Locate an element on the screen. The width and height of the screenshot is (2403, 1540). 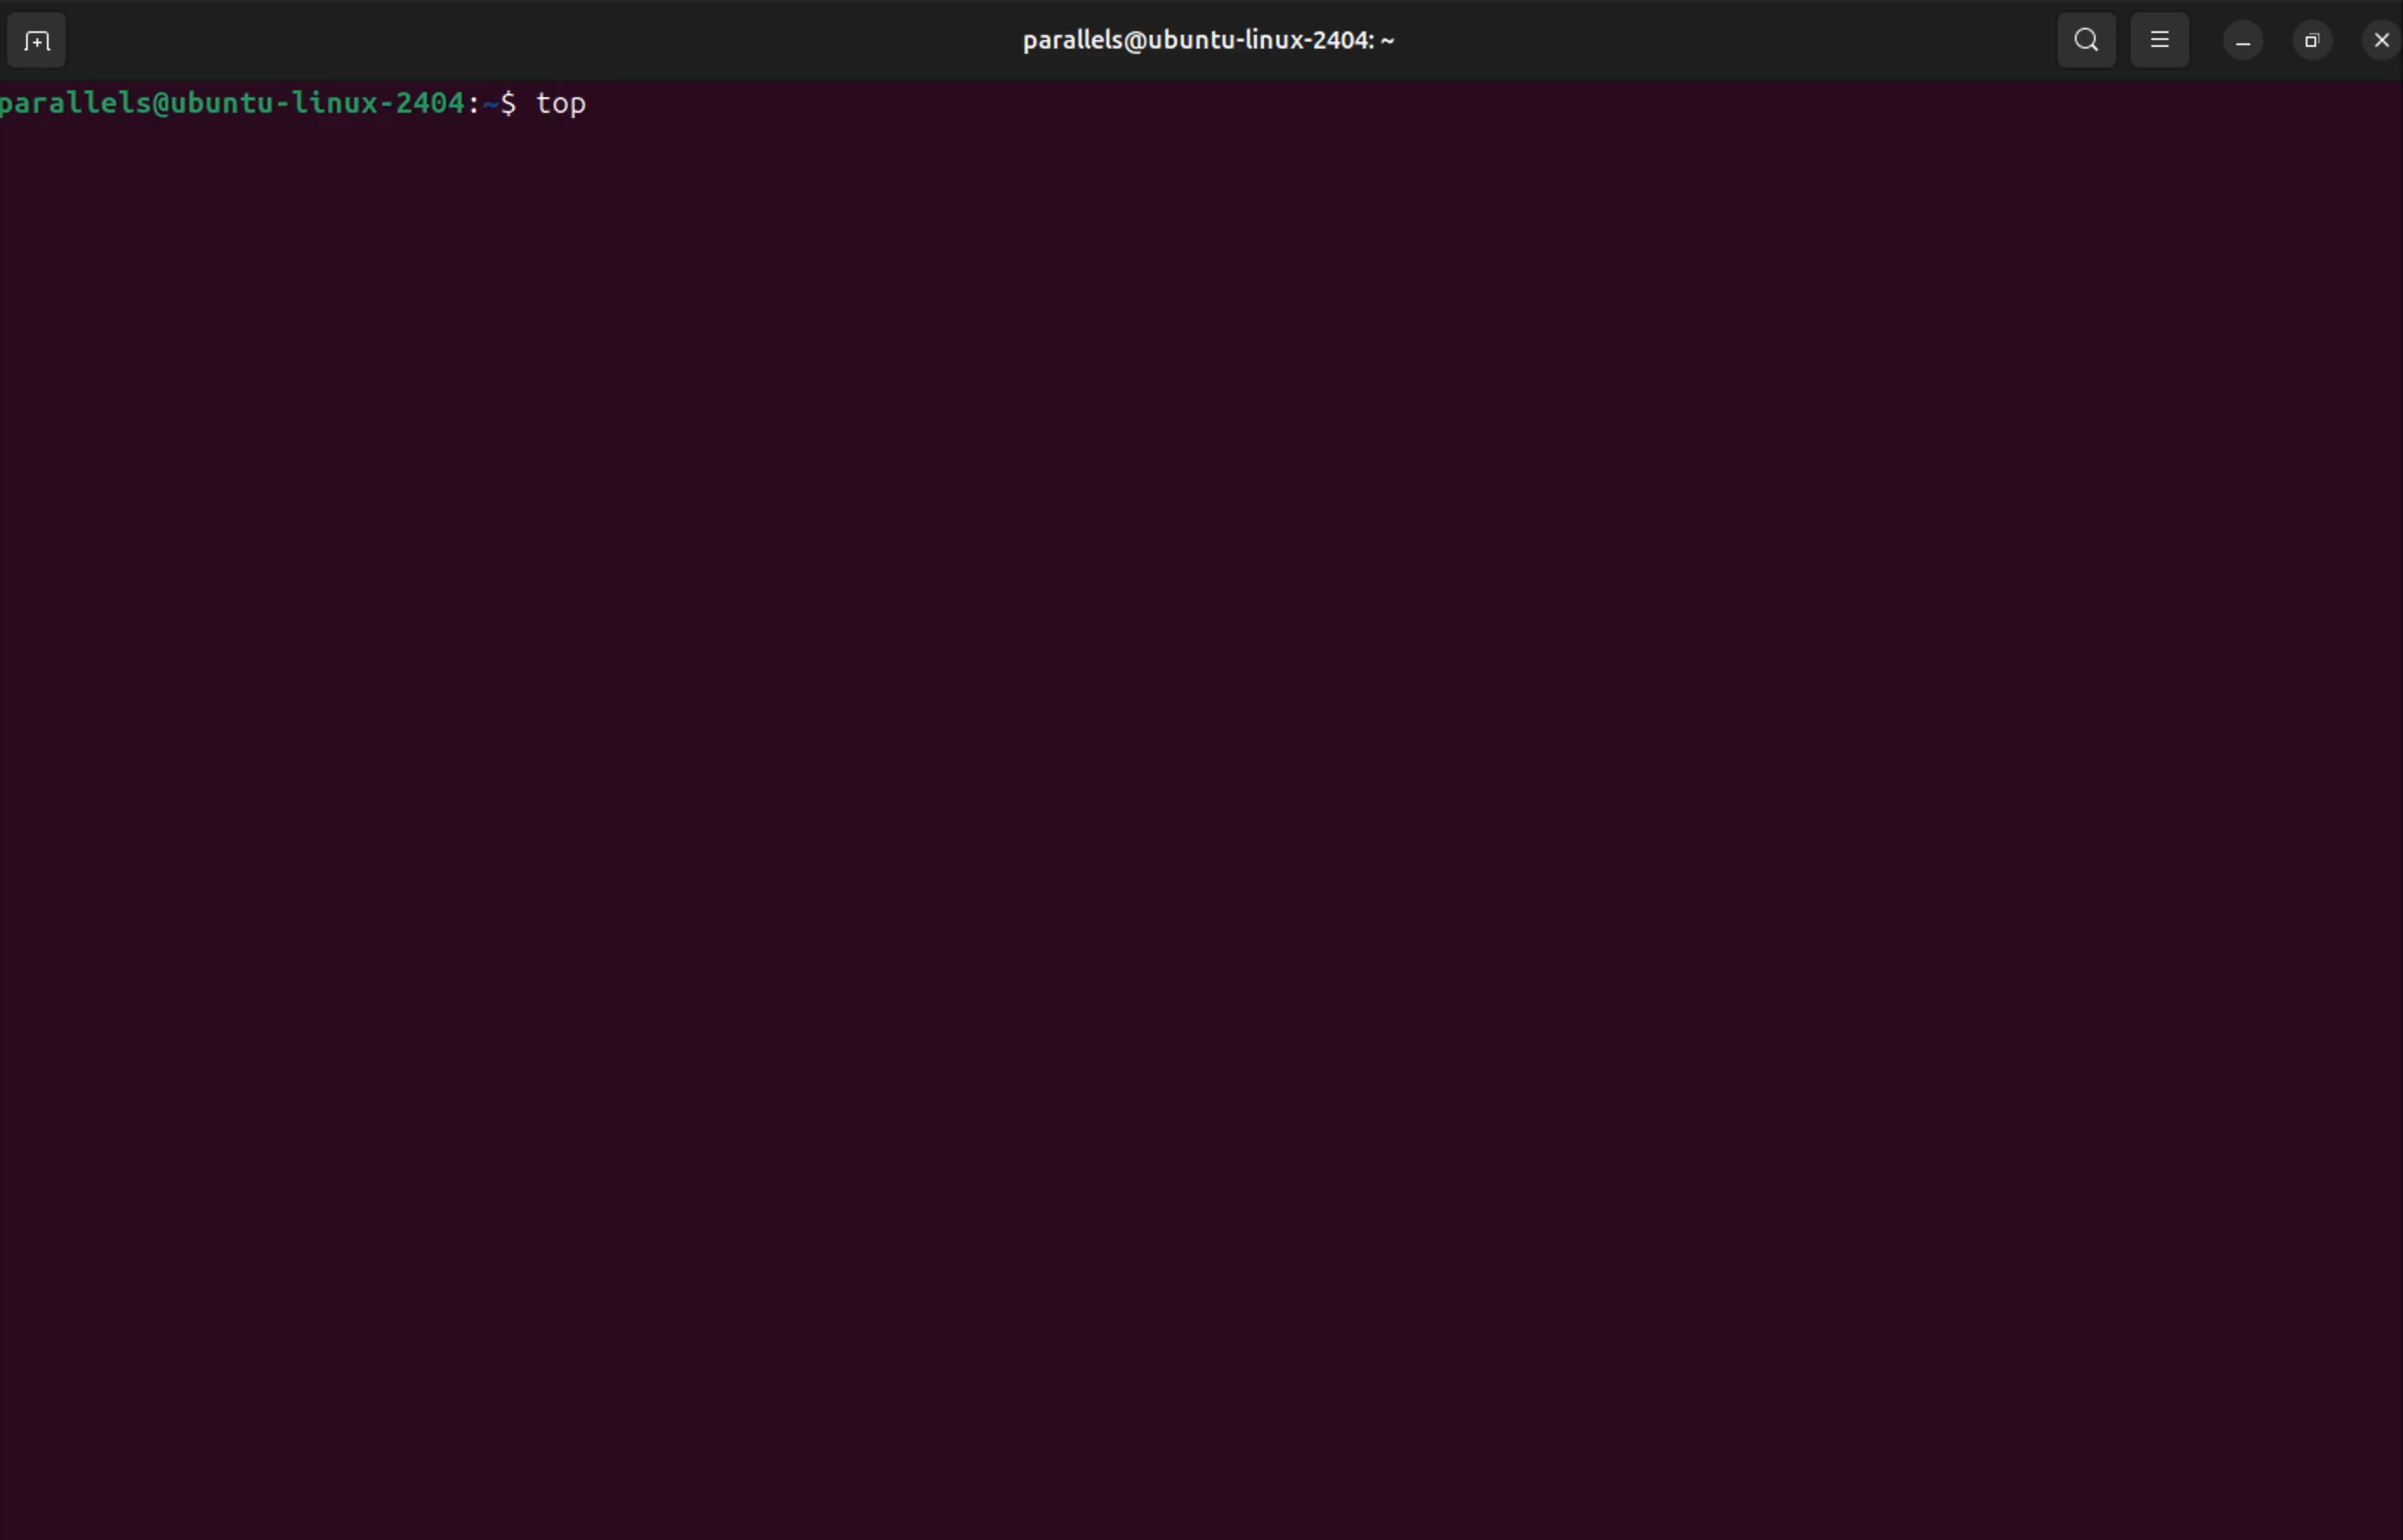
viewing mode is located at coordinates (2159, 40).